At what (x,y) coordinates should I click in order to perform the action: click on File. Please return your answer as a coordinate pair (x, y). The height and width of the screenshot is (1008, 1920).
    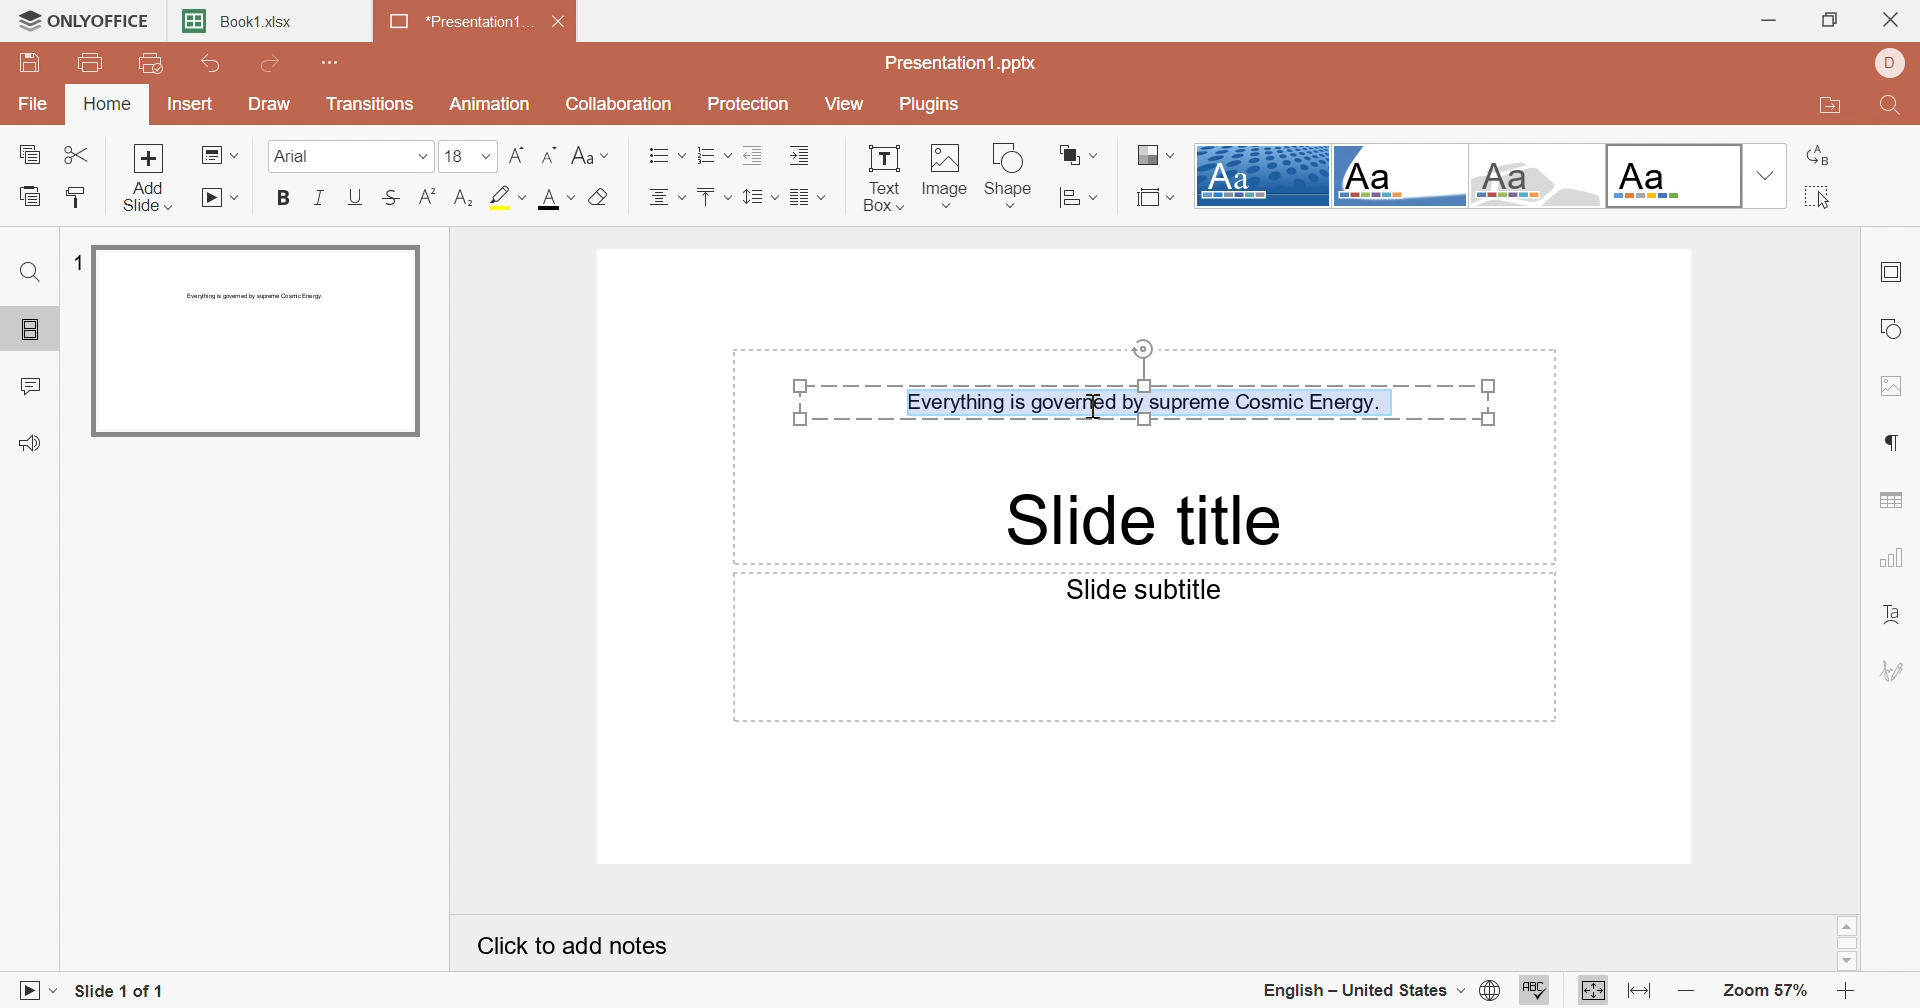
    Looking at the image, I should click on (31, 105).